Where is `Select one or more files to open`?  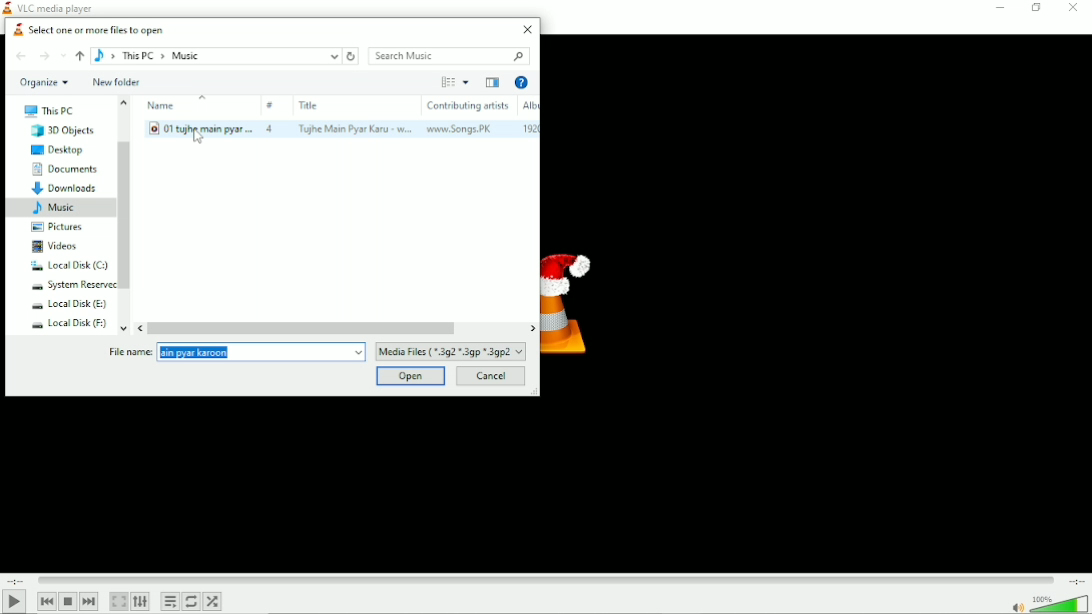 Select one or more files to open is located at coordinates (88, 29).